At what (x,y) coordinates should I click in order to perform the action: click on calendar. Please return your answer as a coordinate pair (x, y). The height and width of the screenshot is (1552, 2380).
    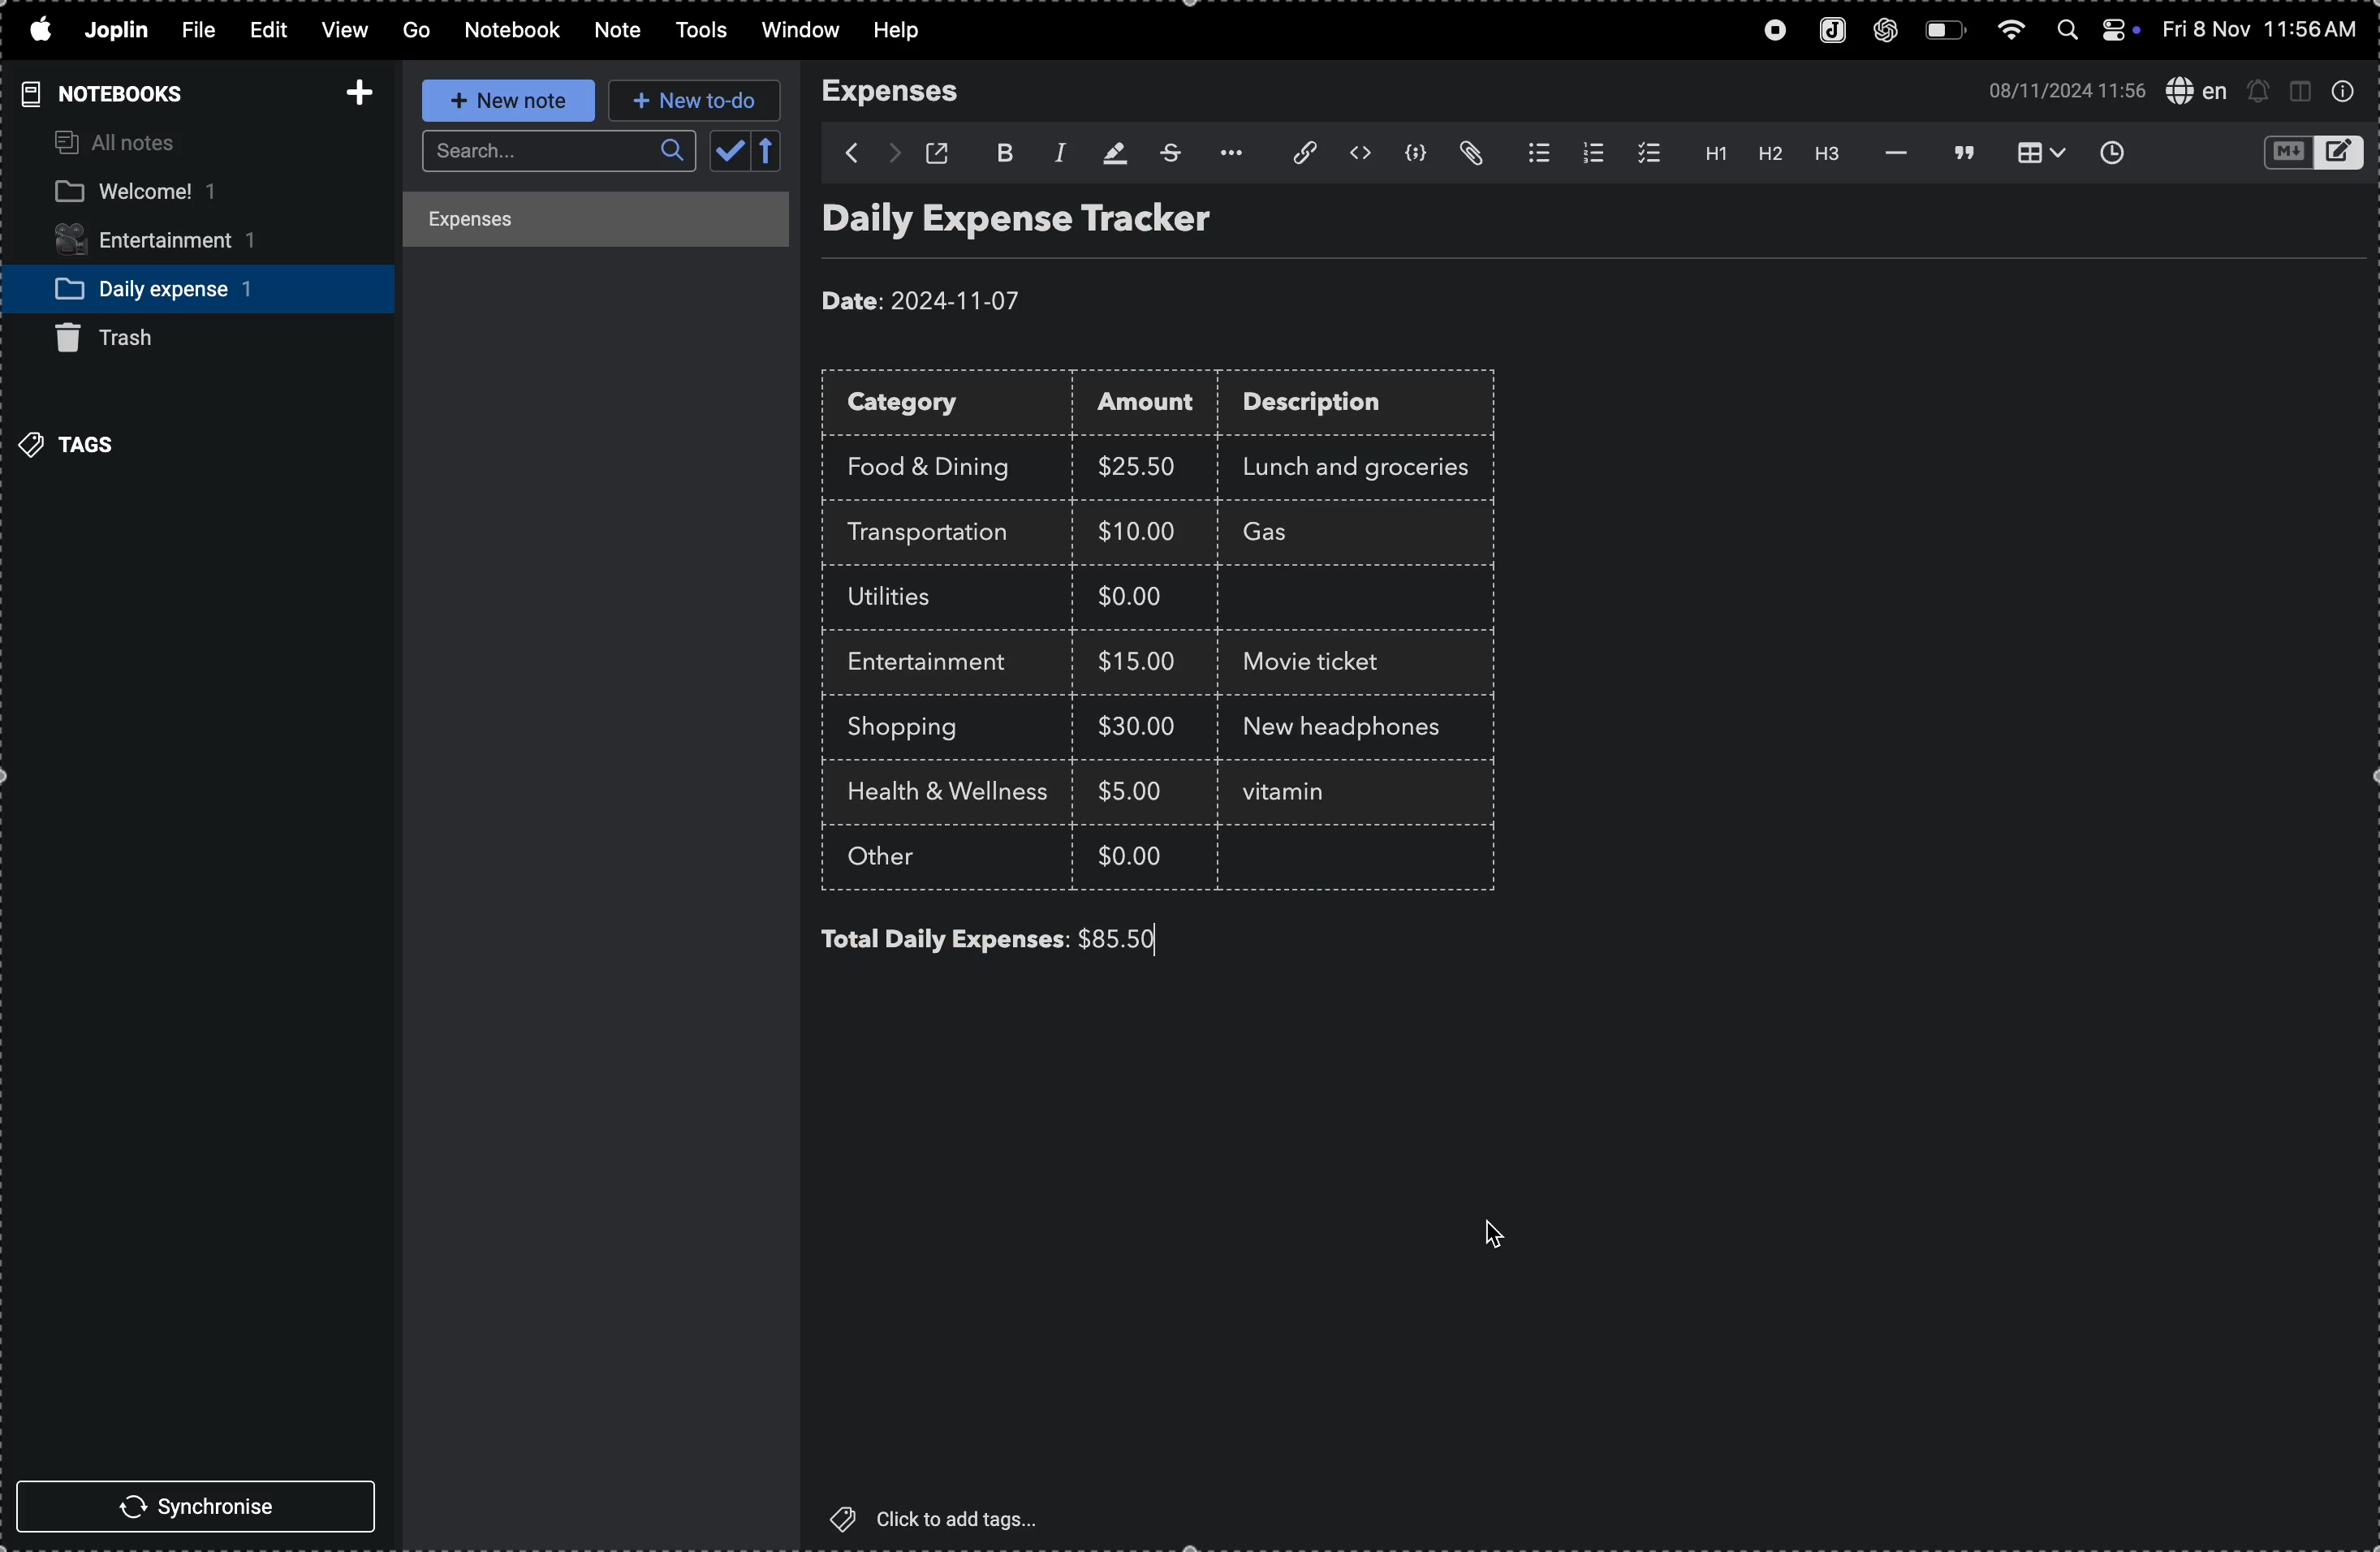
    Looking at the image, I should click on (747, 153).